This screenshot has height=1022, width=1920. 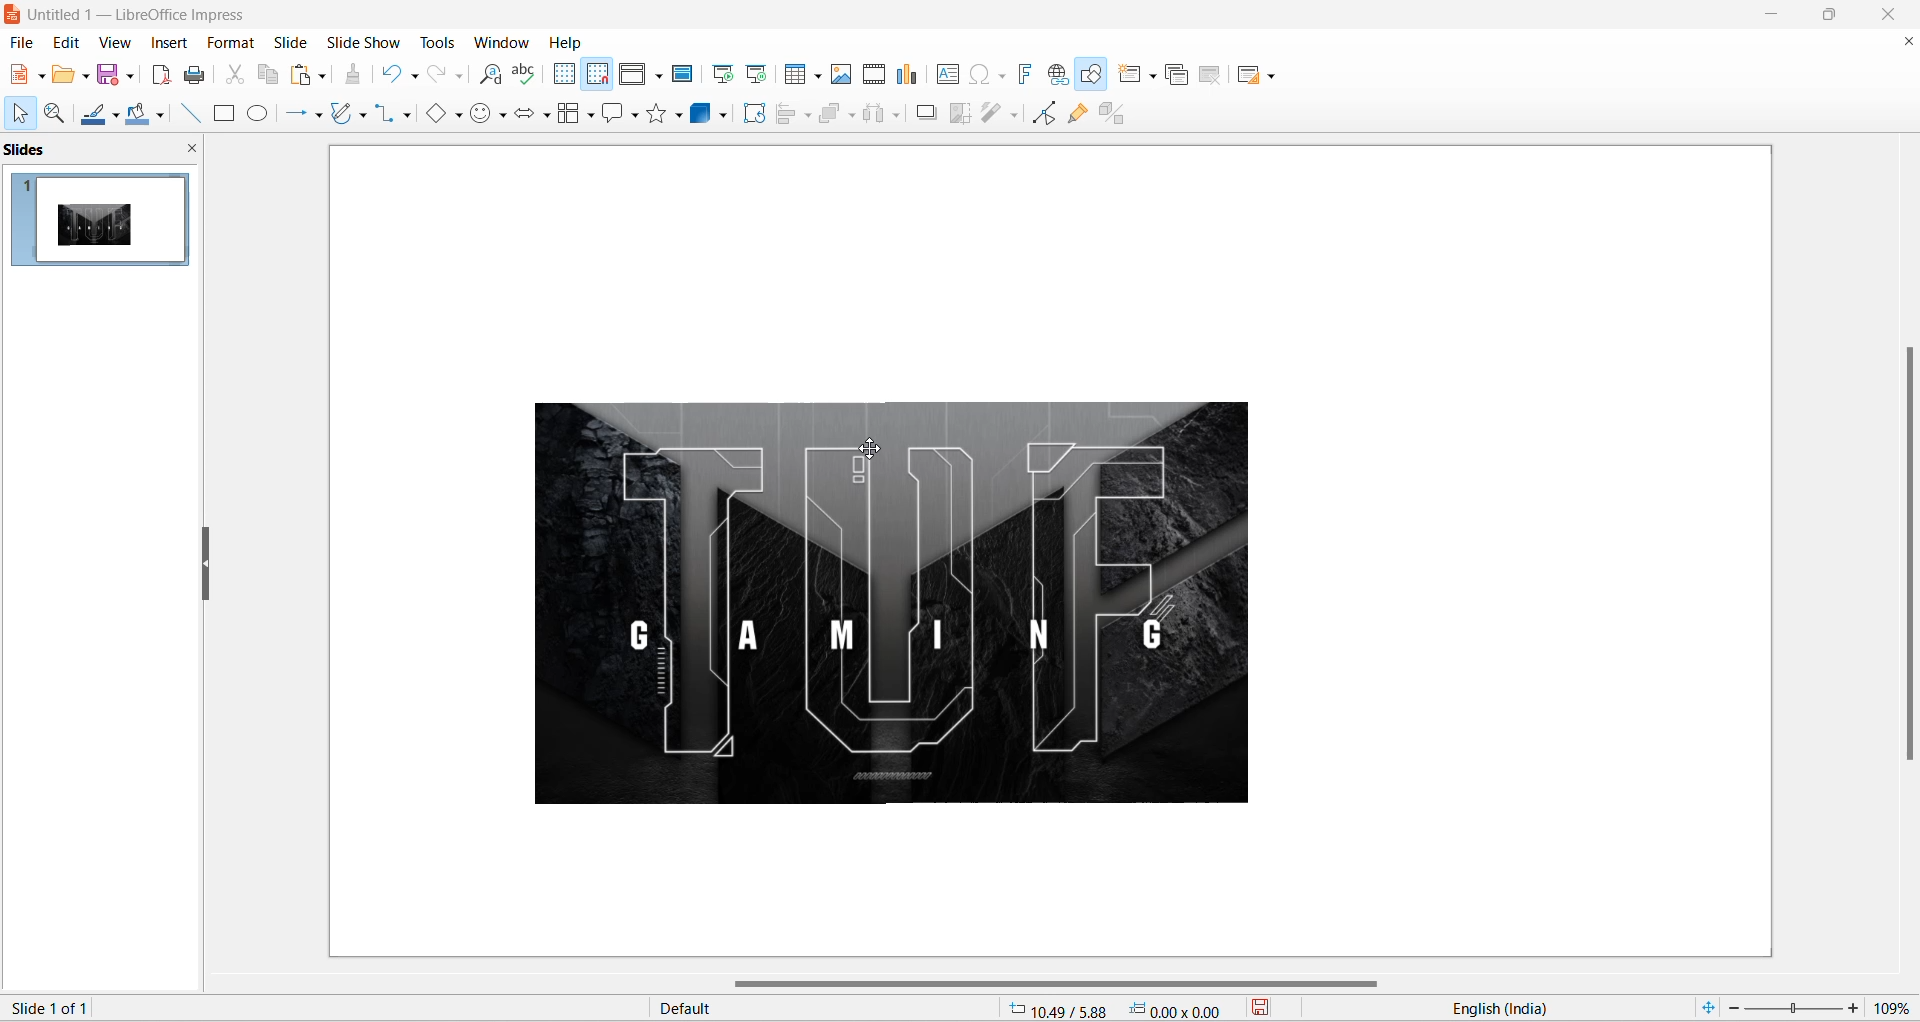 What do you see at coordinates (875, 115) in the screenshot?
I see `distribute objects` at bounding box center [875, 115].